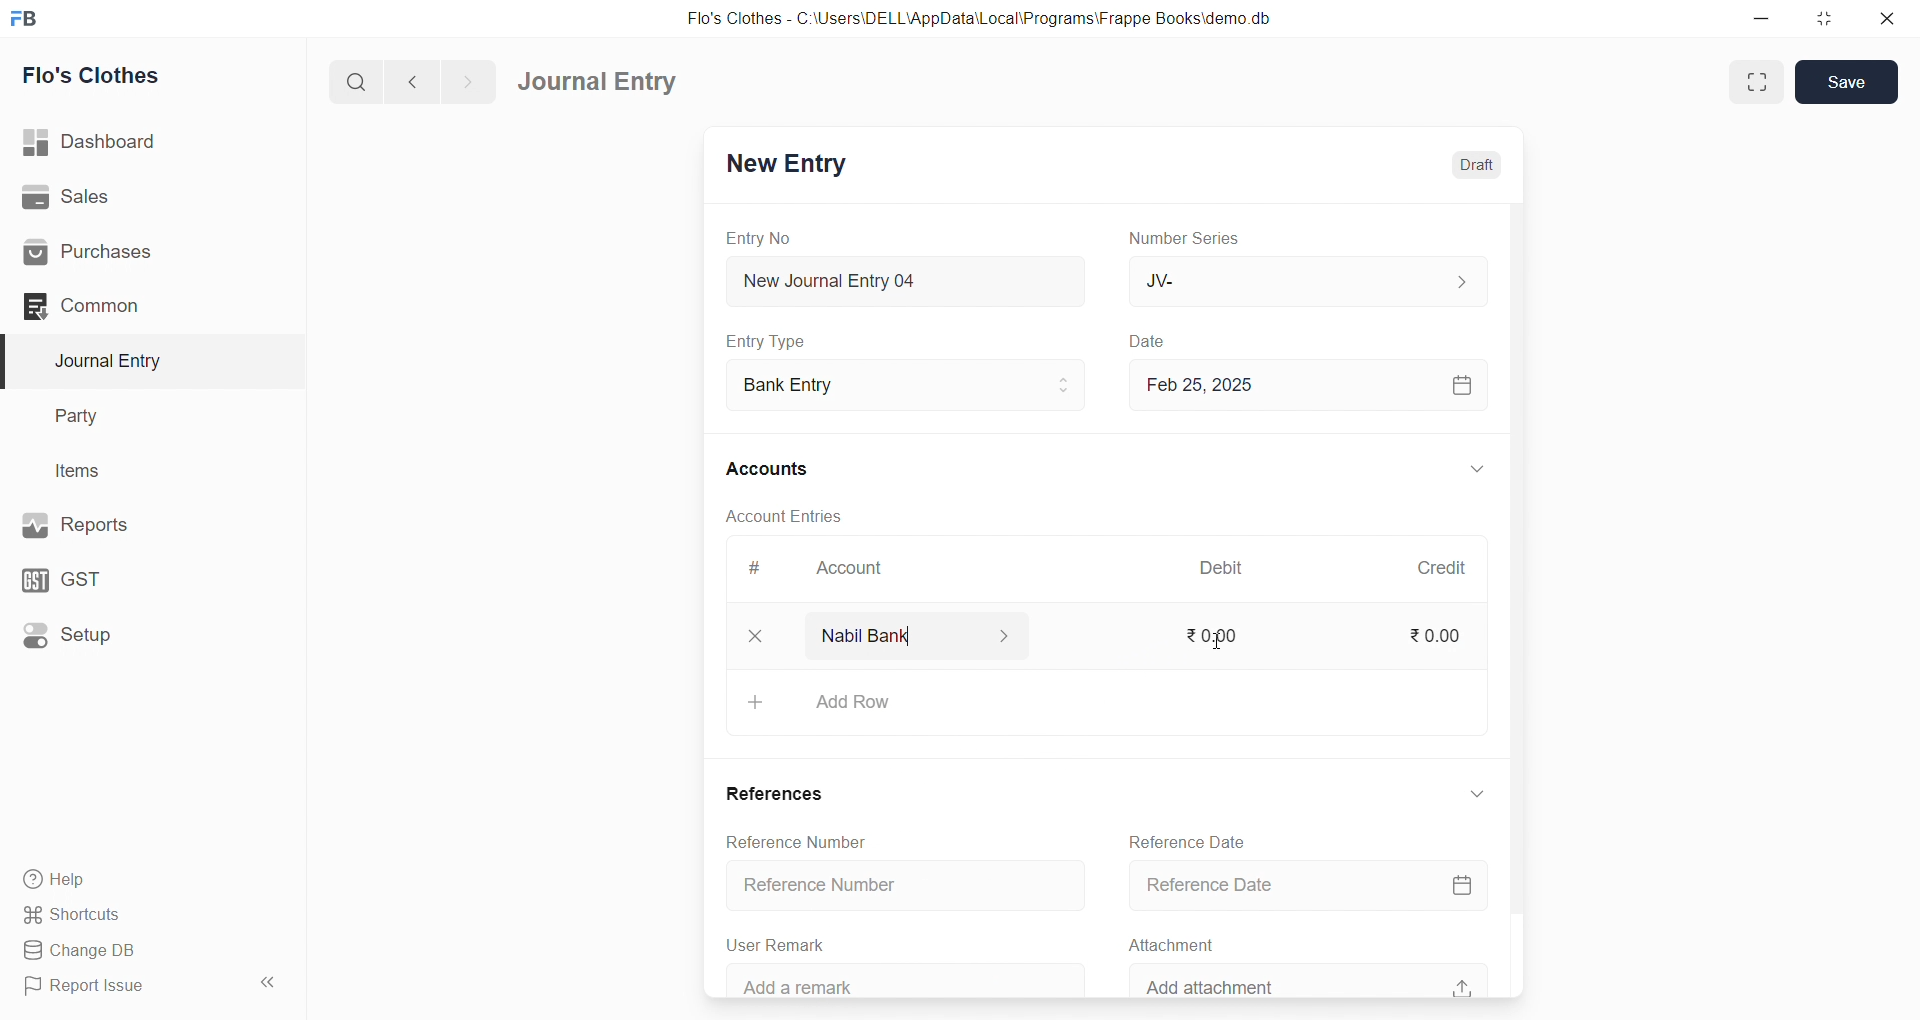 This screenshot has height=1020, width=1920. Describe the element at coordinates (604, 82) in the screenshot. I see `Journal Entry` at that location.